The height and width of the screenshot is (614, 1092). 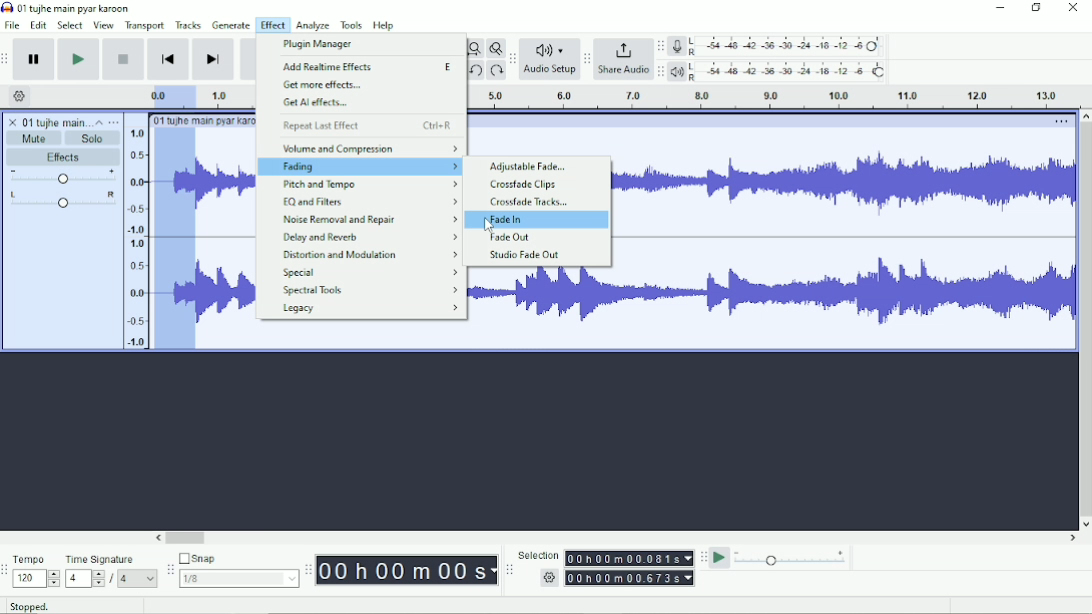 What do you see at coordinates (702, 557) in the screenshot?
I see `Audacity play-at-speed toolbar` at bounding box center [702, 557].